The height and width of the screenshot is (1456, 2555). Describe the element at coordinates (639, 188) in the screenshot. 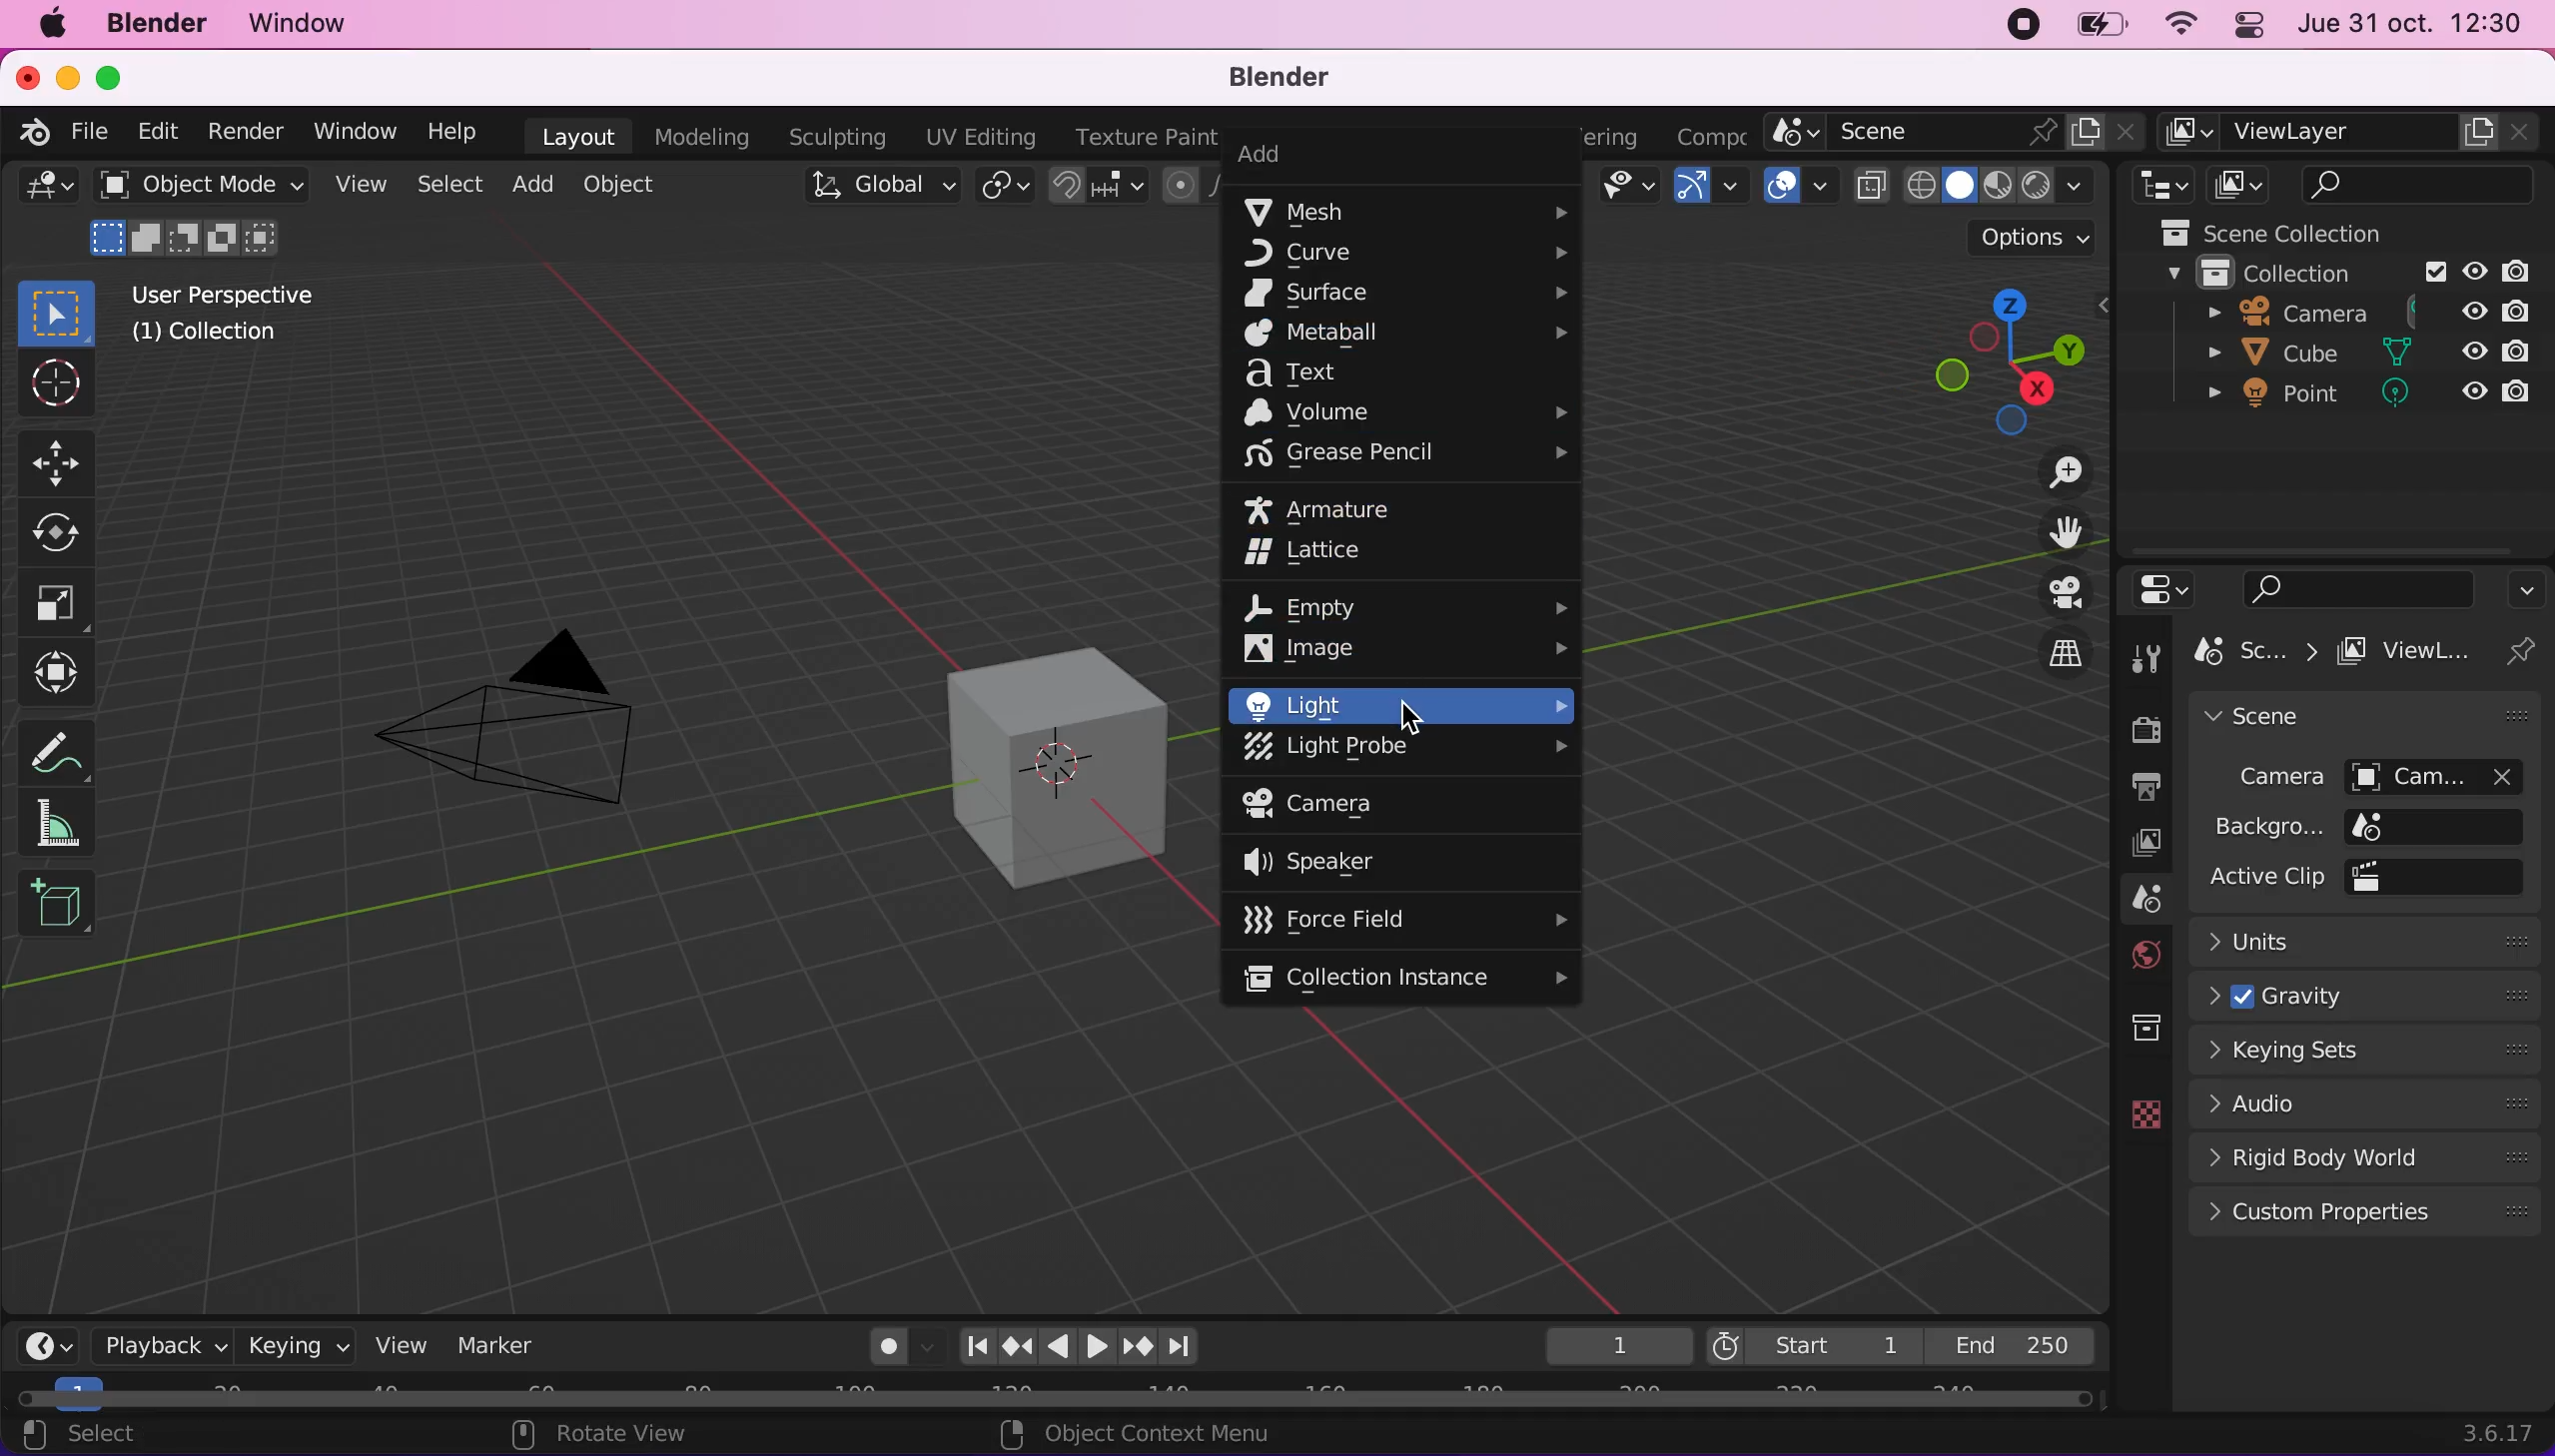

I see `object` at that location.